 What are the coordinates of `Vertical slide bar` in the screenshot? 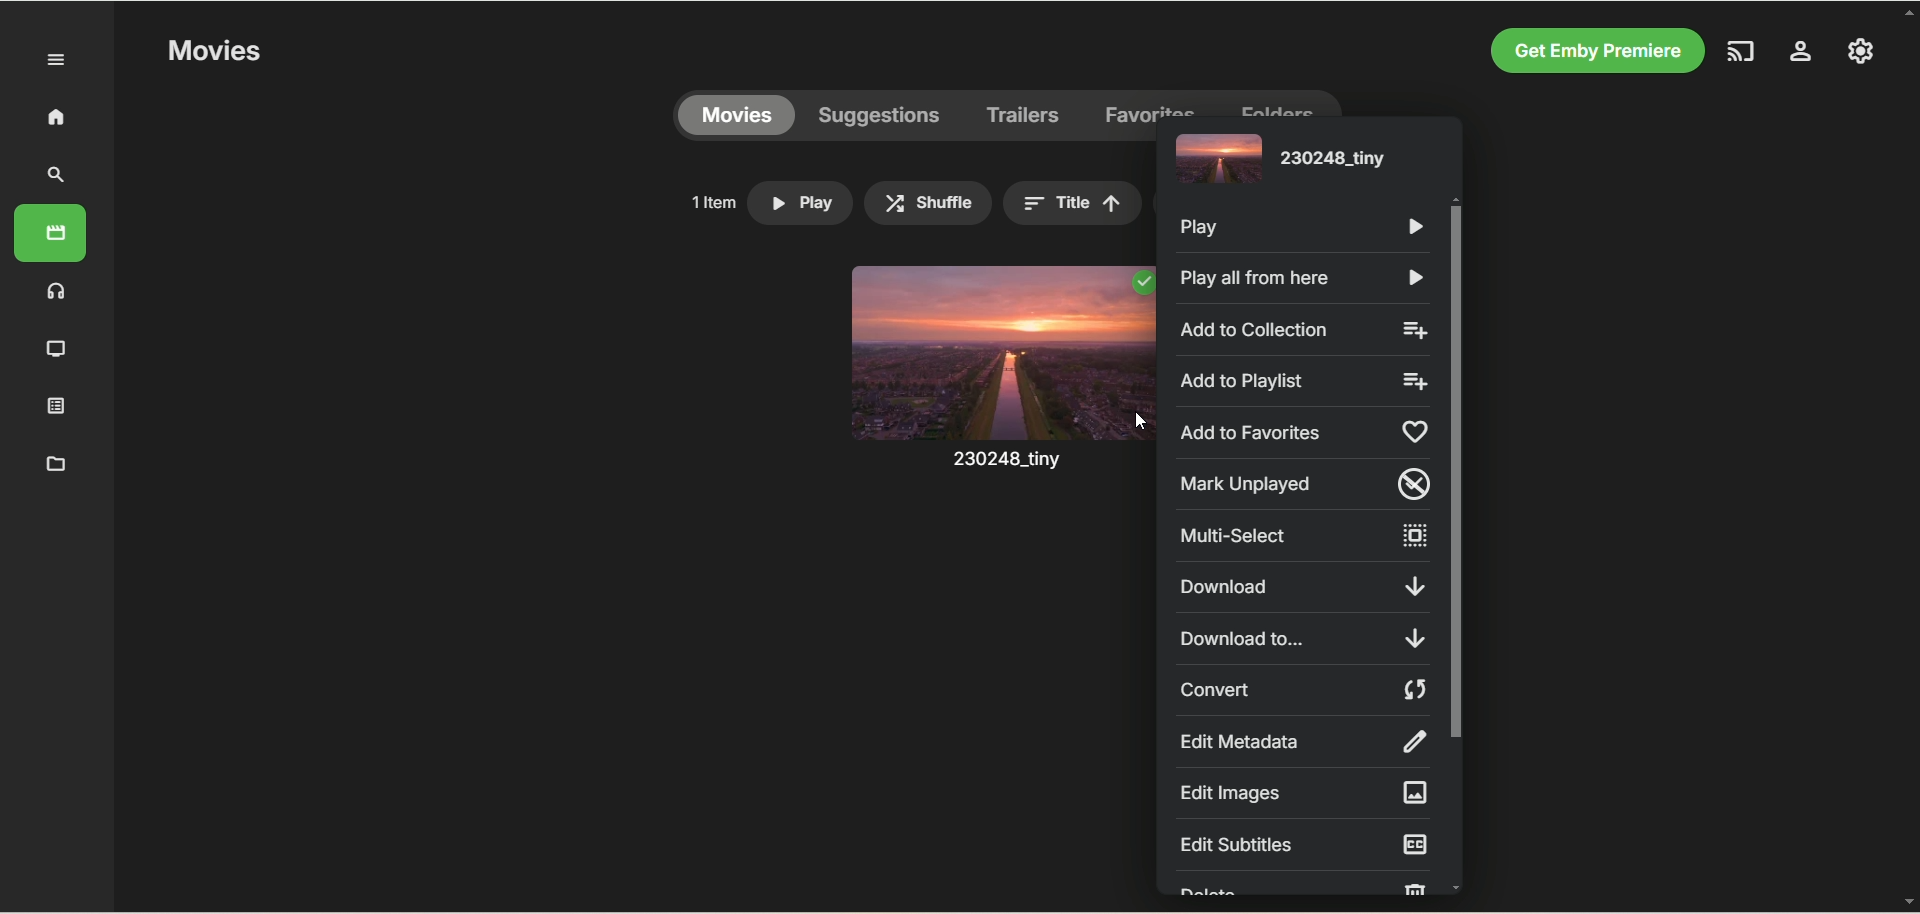 It's located at (1456, 543).